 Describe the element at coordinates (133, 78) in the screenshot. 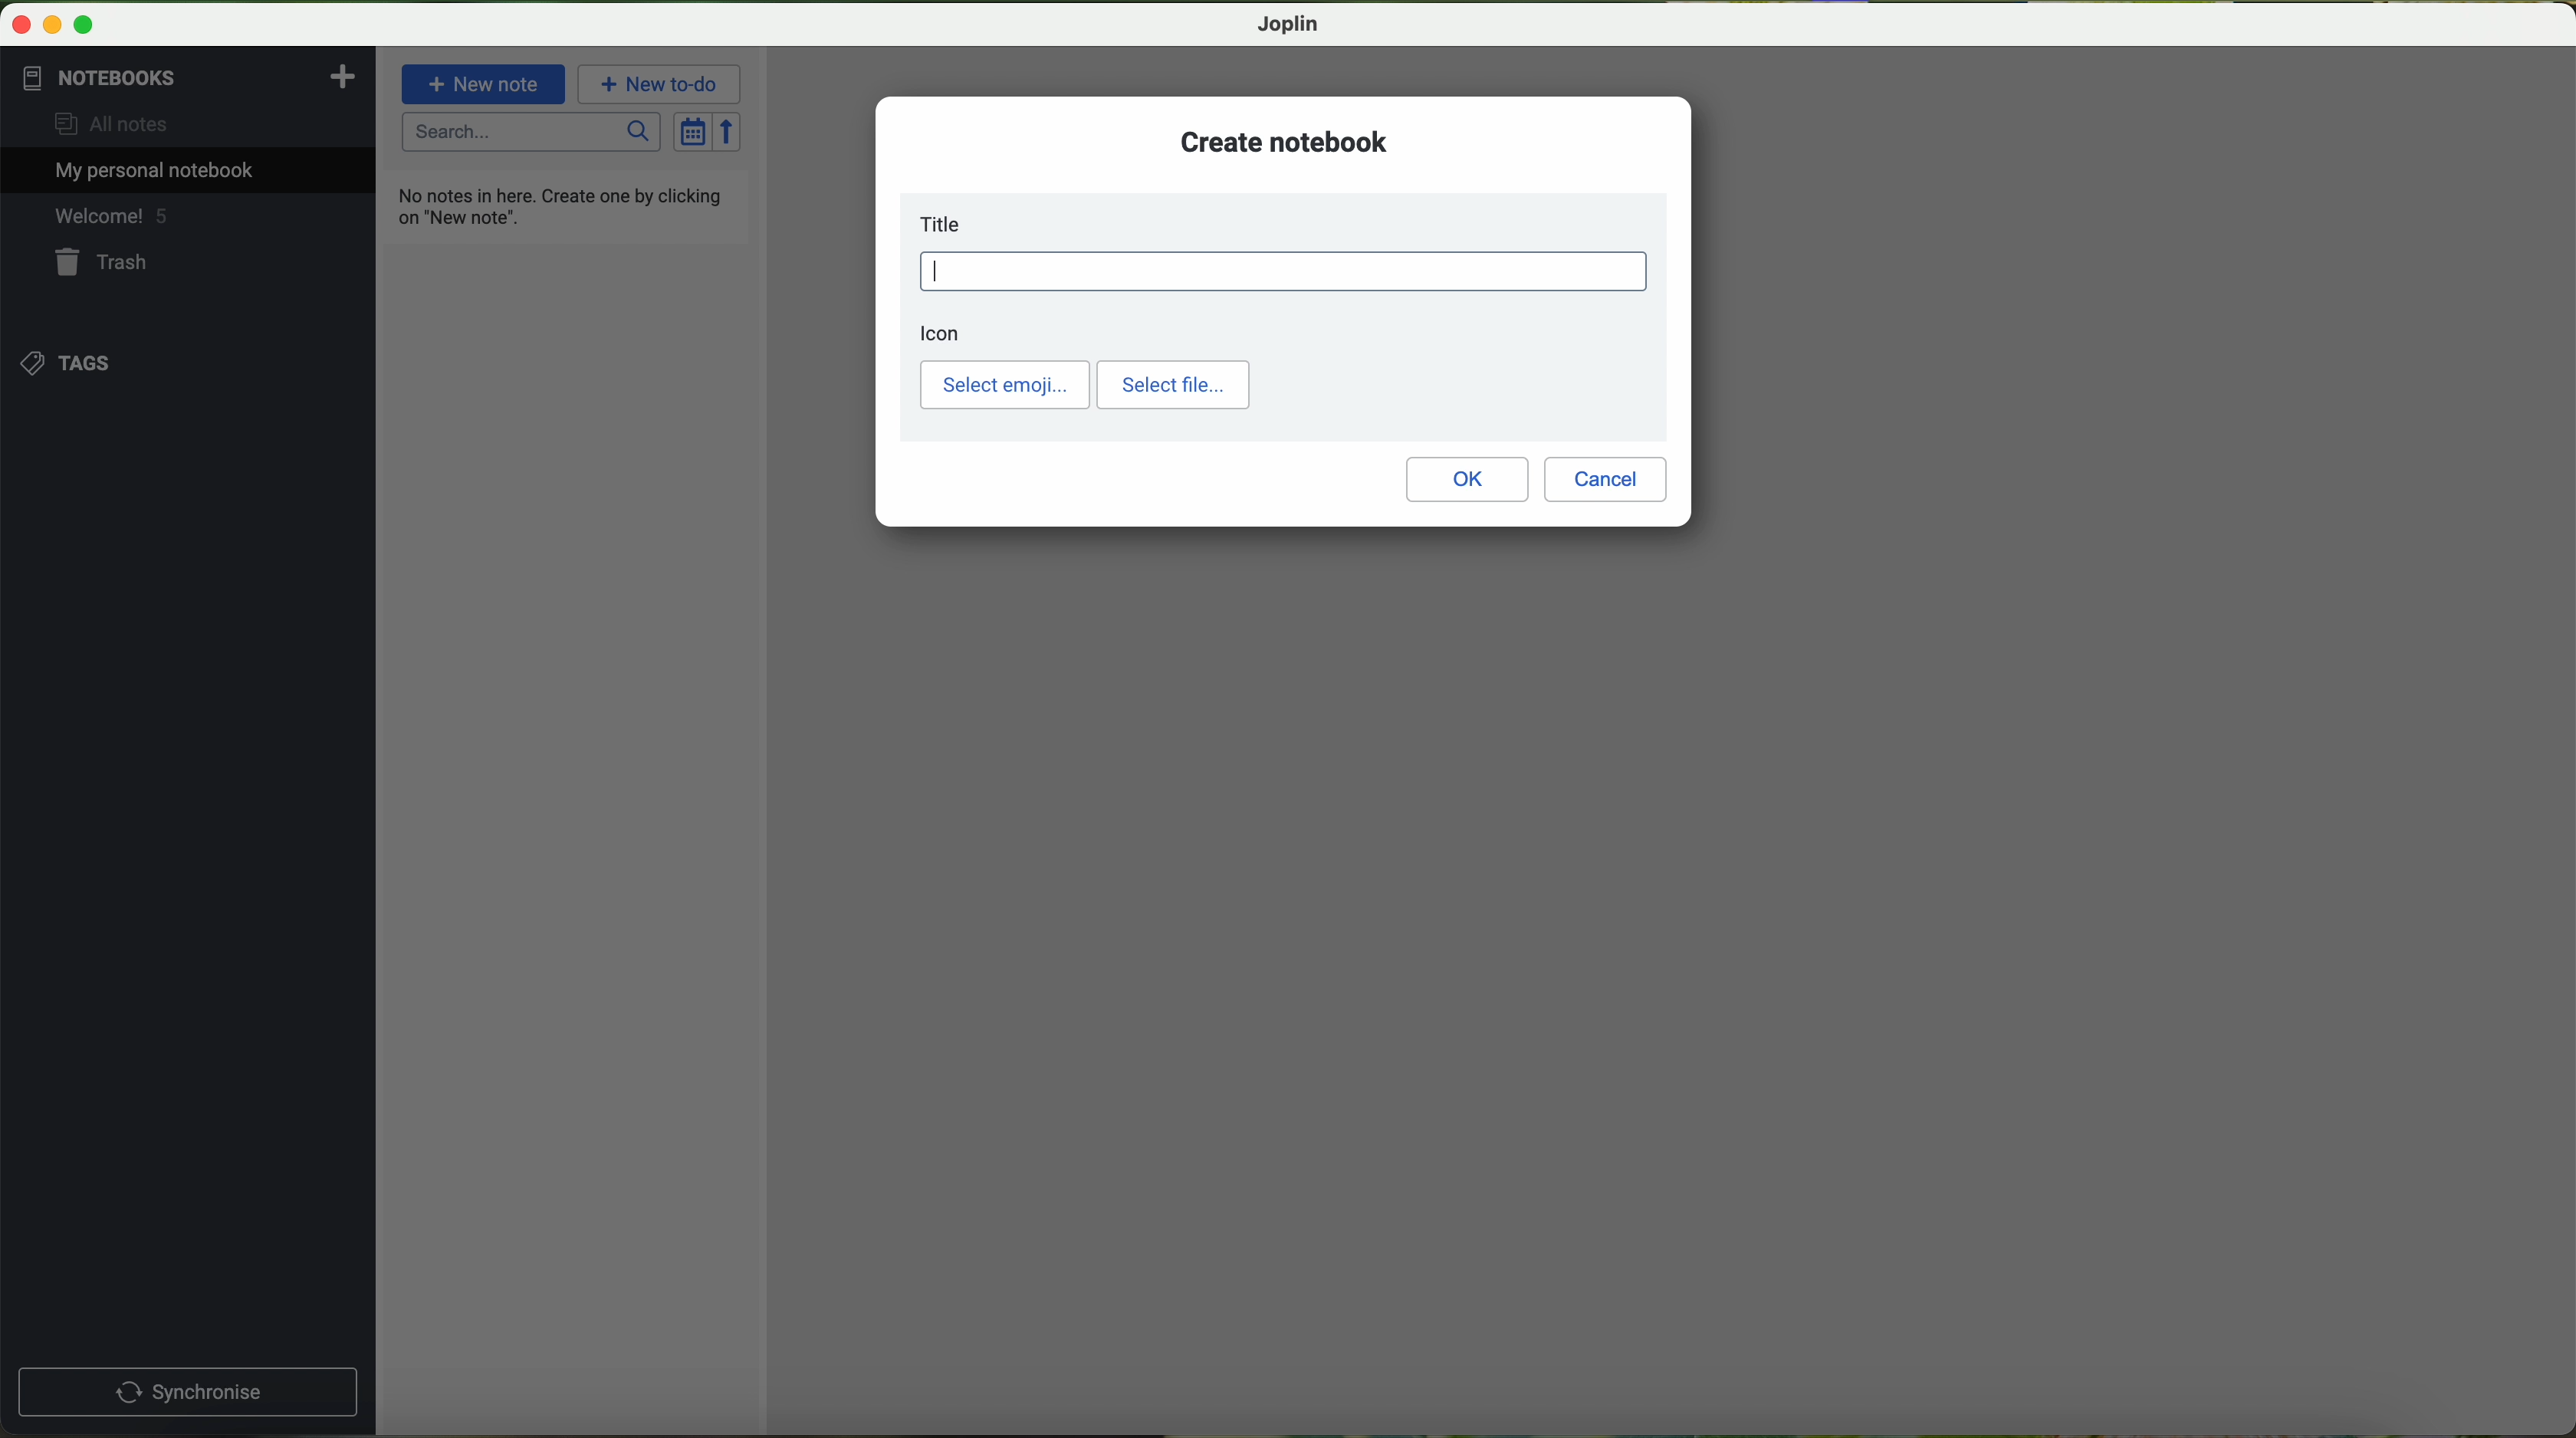

I see `pointer on the notebooks button` at that location.